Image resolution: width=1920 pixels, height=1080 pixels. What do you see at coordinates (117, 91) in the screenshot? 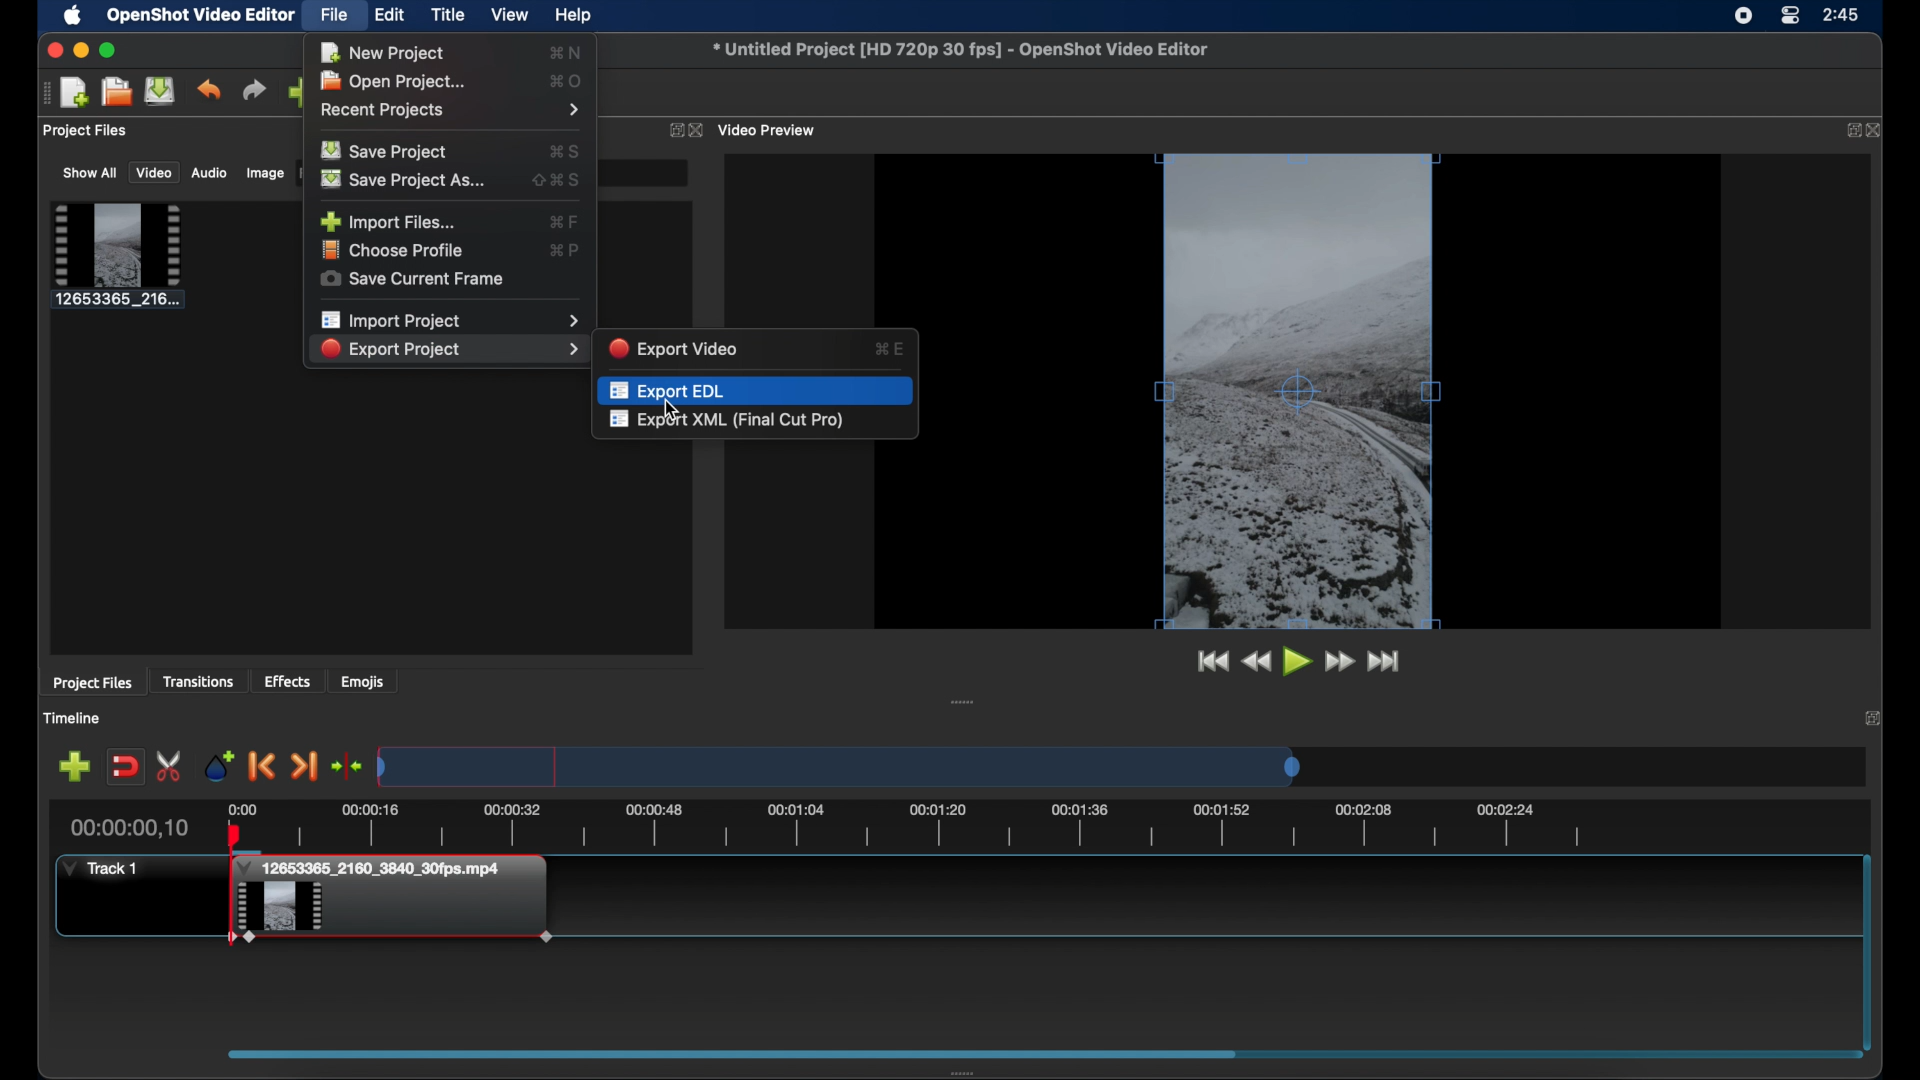
I see `open project` at bounding box center [117, 91].